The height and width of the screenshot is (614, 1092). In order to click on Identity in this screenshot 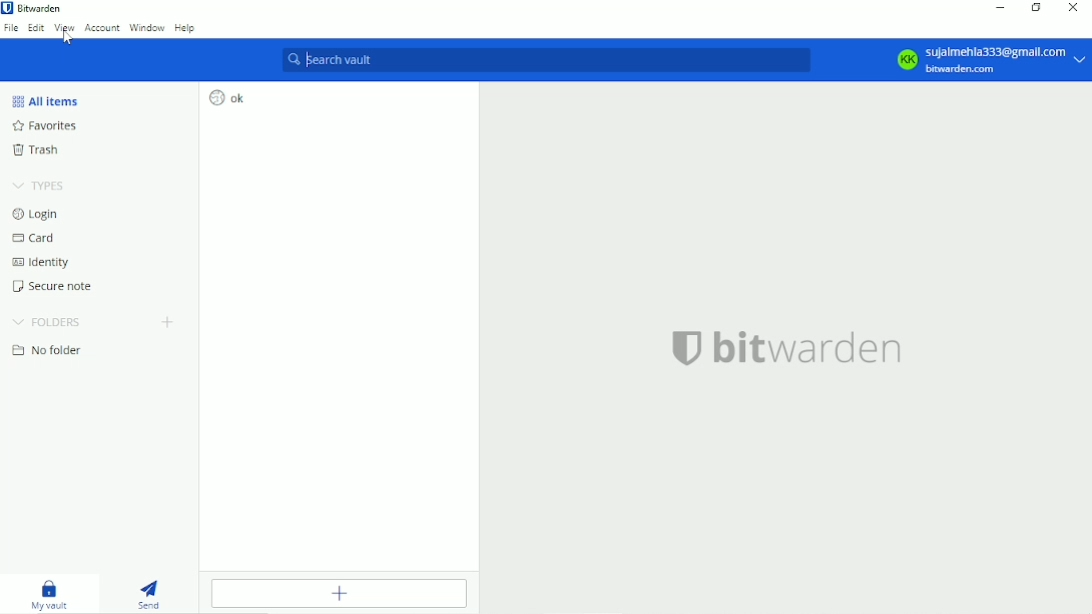, I will do `click(42, 262)`.